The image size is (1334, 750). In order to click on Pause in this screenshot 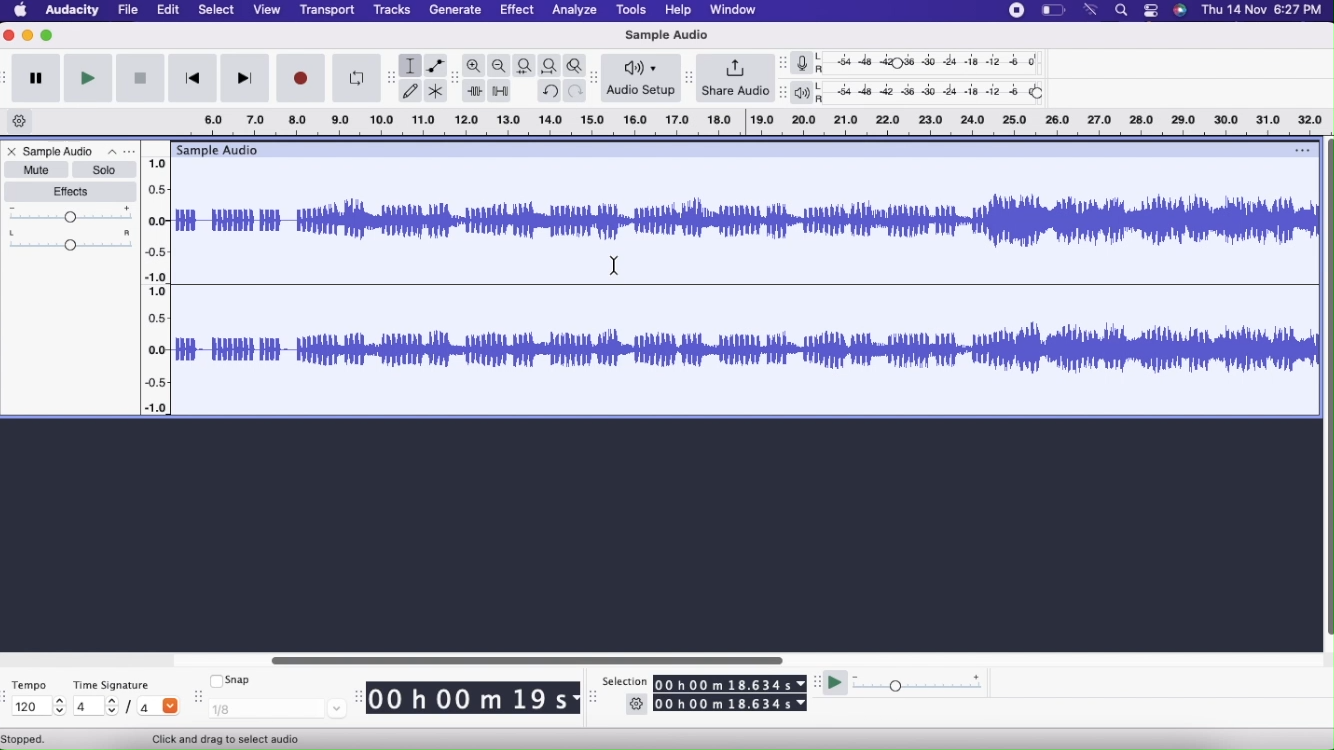, I will do `click(36, 79)`.